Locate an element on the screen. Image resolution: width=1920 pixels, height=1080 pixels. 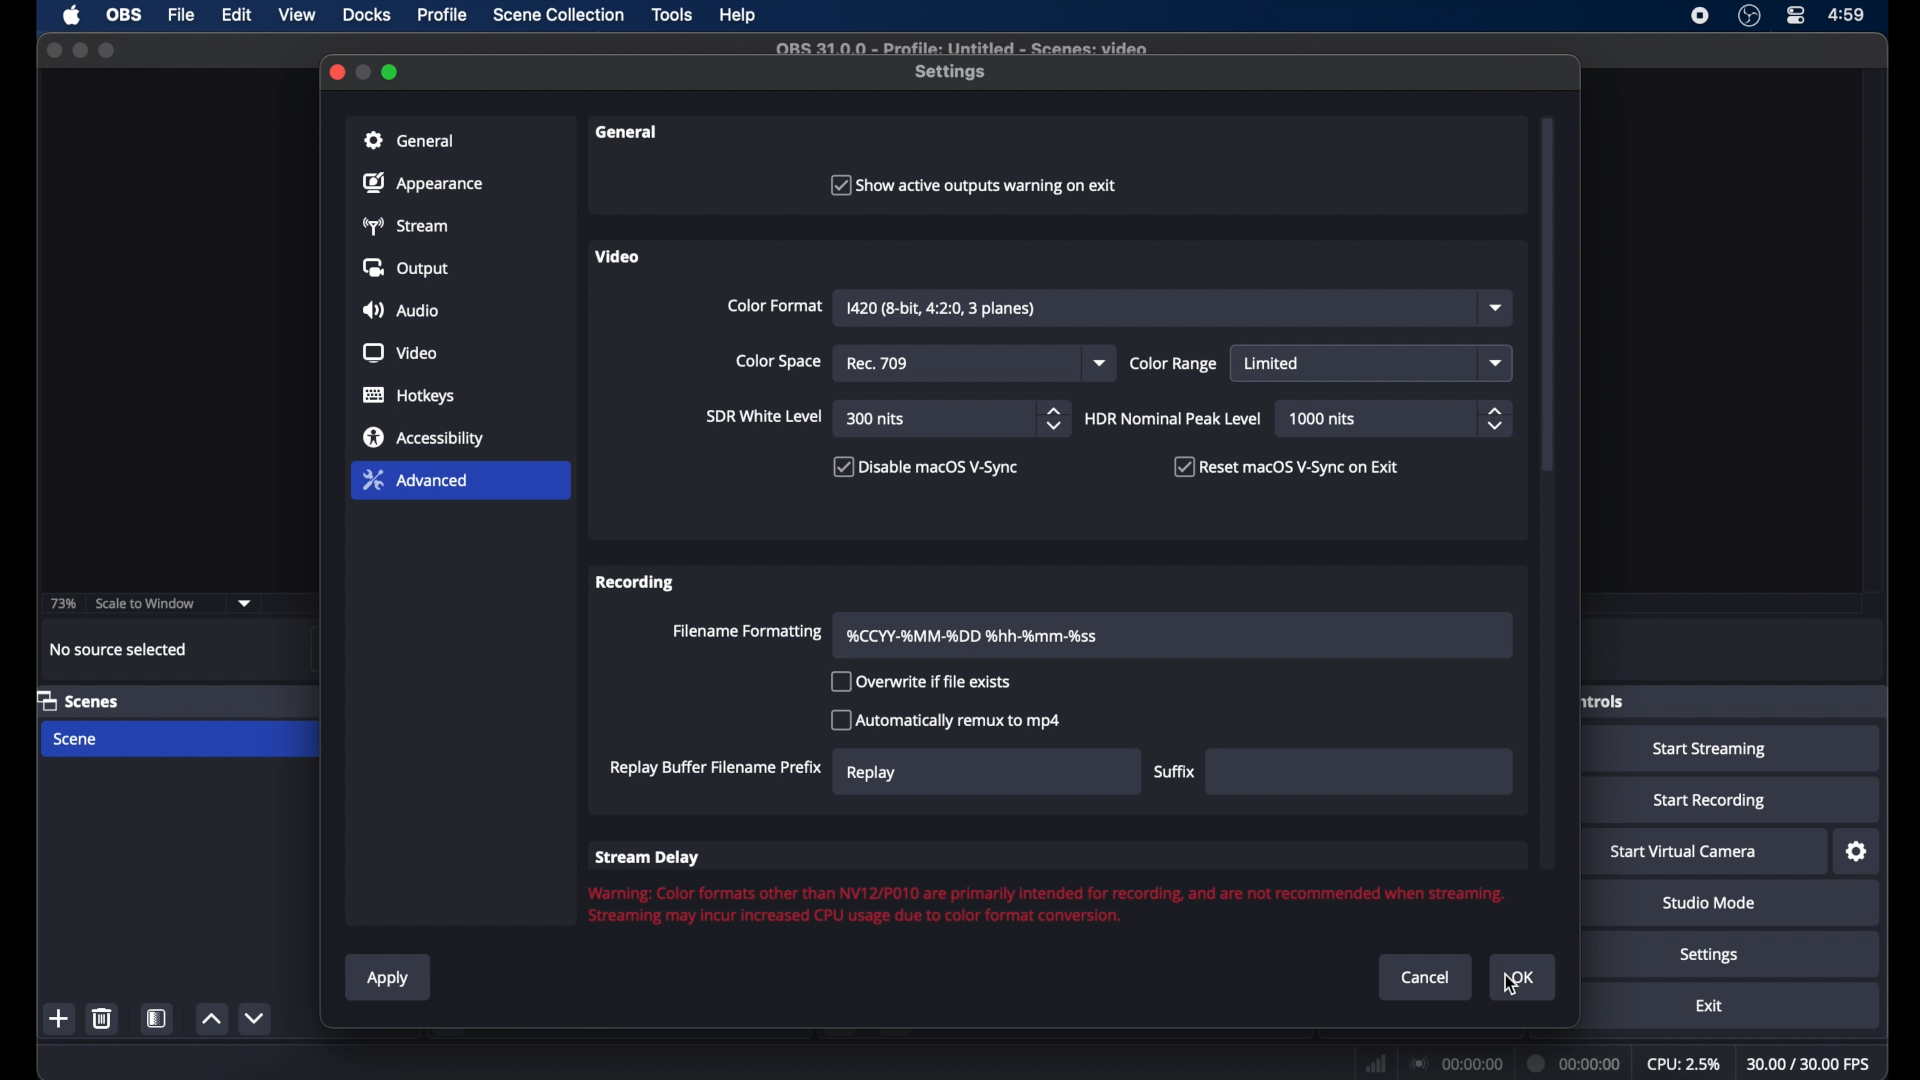
apply is located at coordinates (390, 979).